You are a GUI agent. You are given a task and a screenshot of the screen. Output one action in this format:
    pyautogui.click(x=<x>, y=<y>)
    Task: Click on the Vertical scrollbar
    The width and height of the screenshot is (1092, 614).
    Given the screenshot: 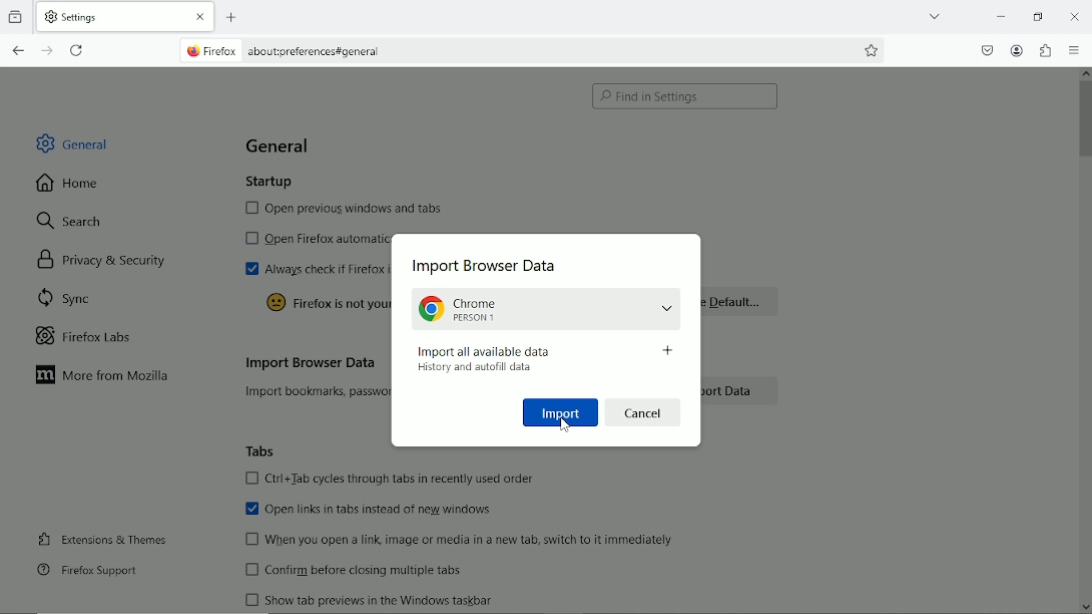 What is the action you would take?
    pyautogui.click(x=1085, y=125)
    